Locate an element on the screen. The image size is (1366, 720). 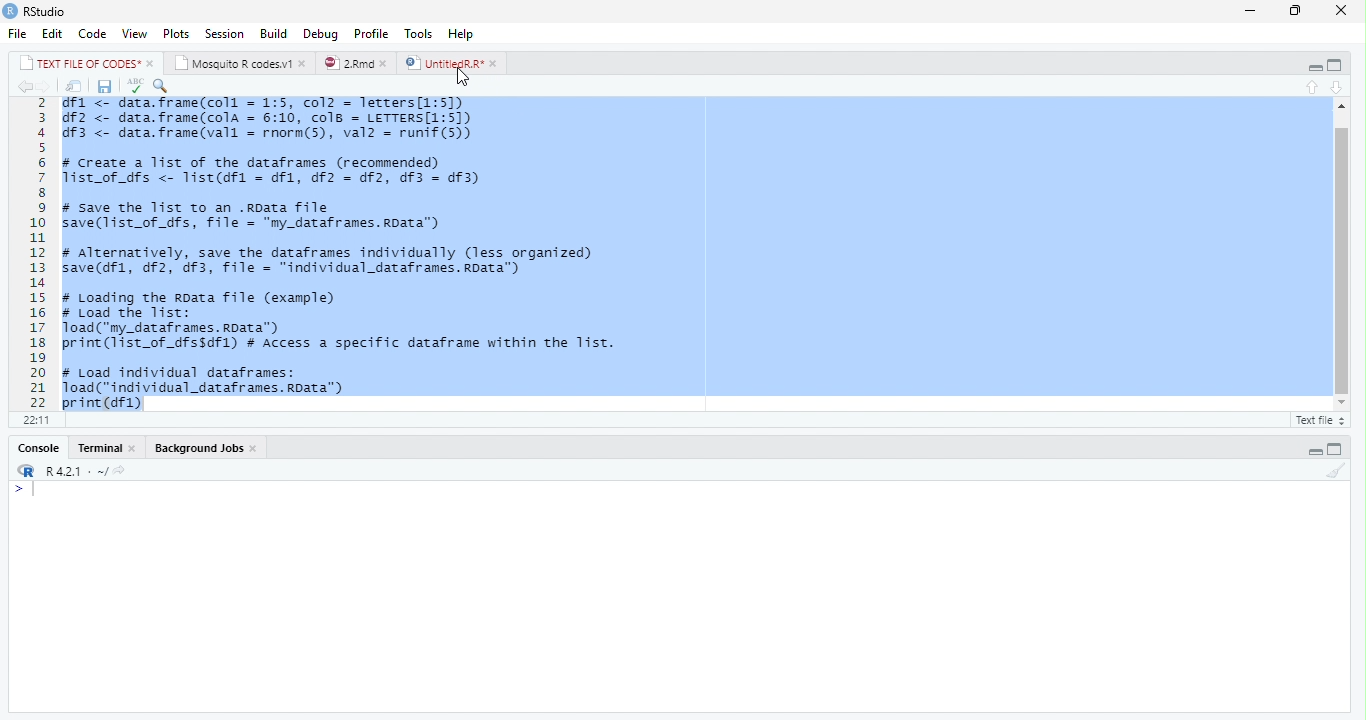
Open in new window is located at coordinates (74, 87).